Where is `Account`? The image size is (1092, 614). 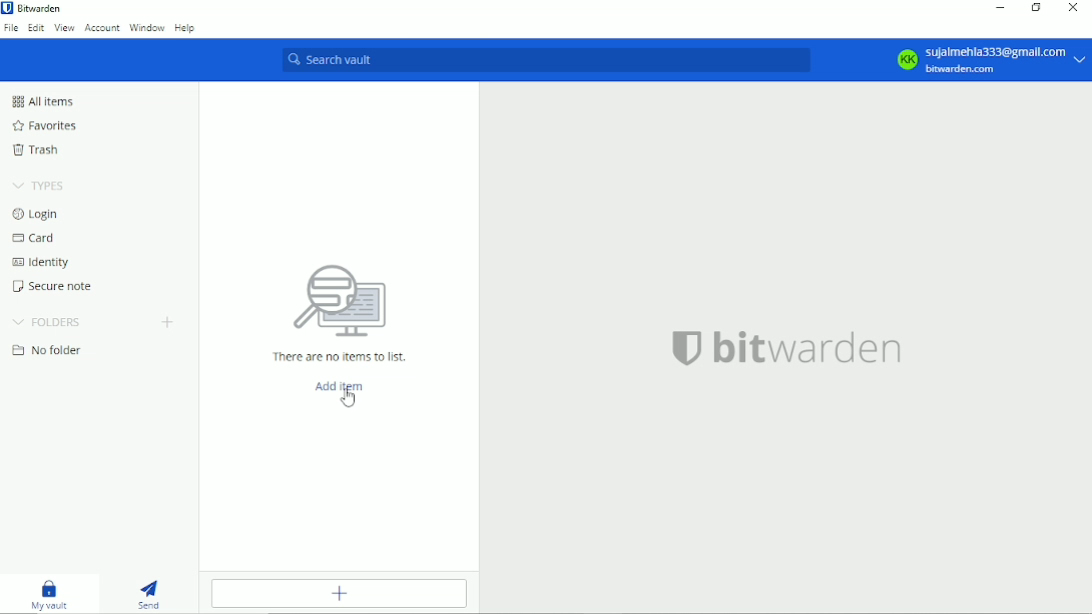 Account is located at coordinates (101, 29).